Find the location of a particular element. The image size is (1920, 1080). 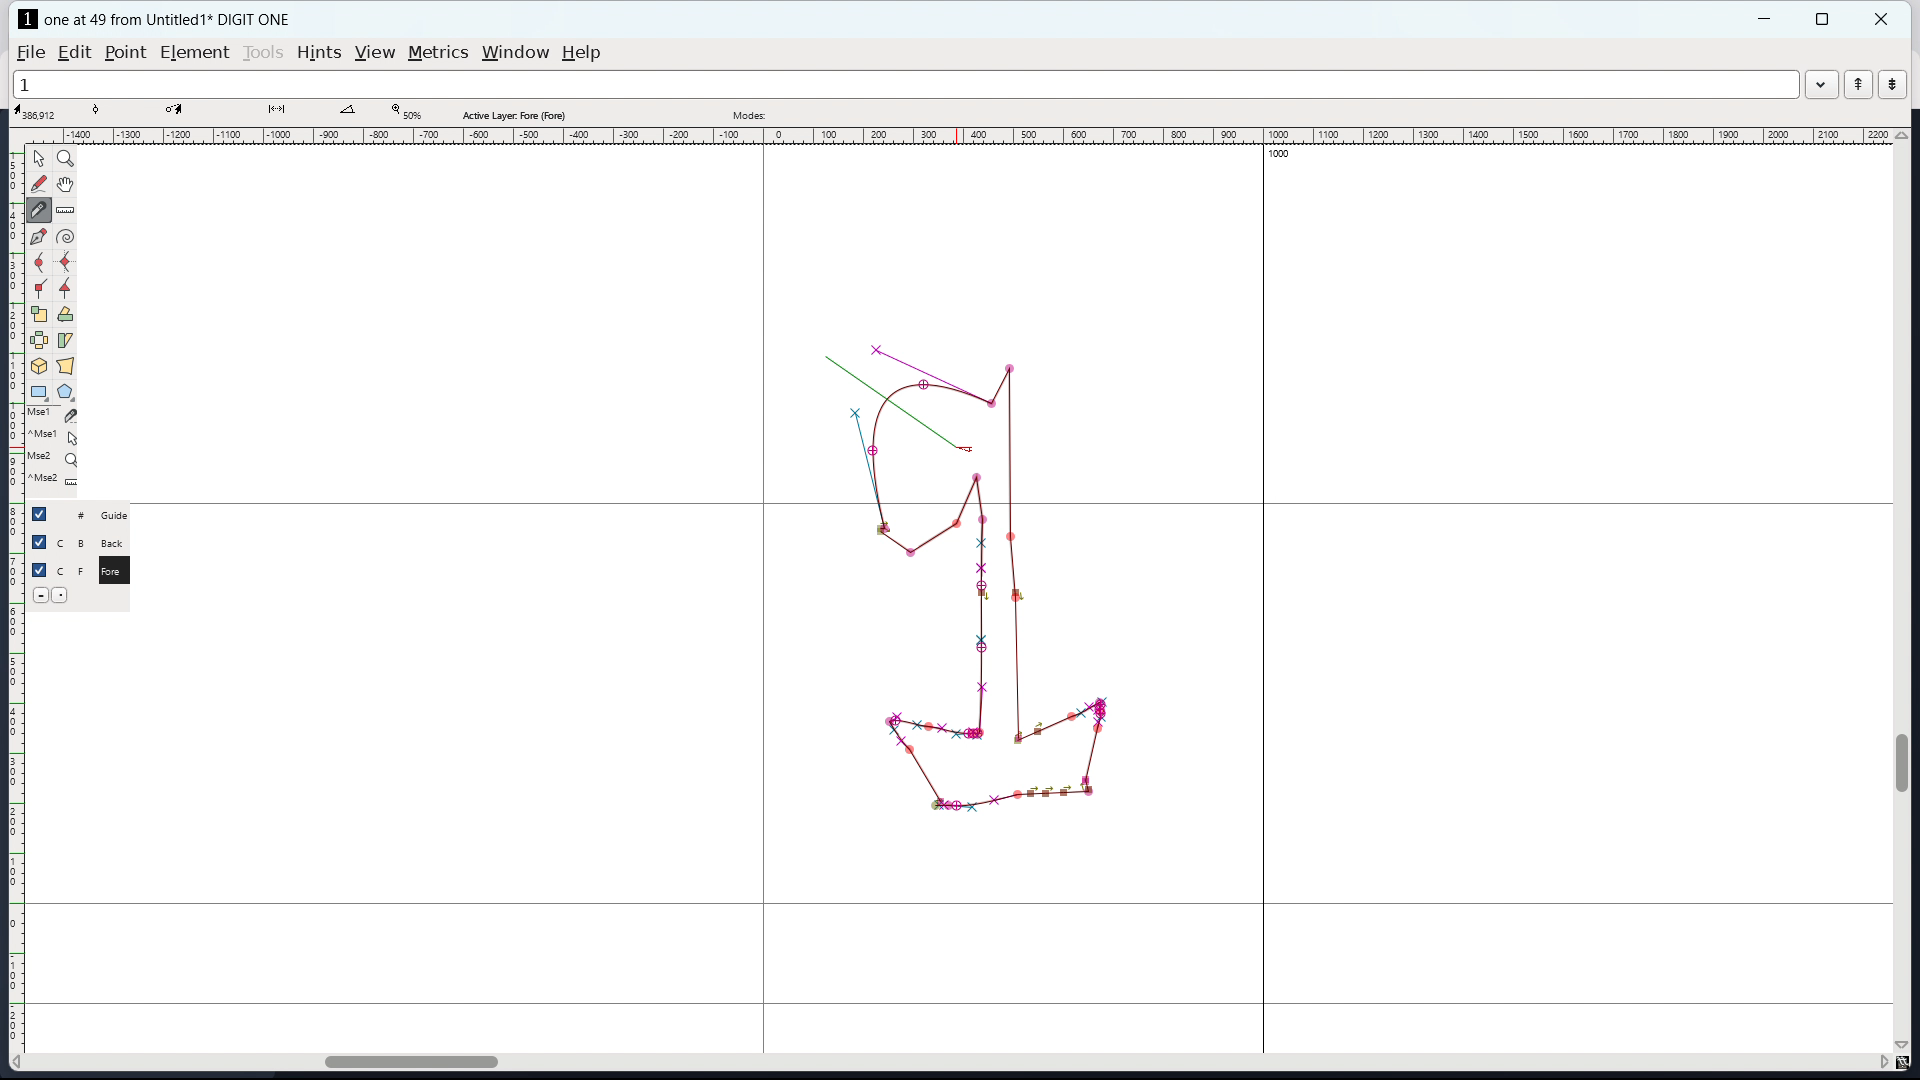

file is located at coordinates (31, 53).